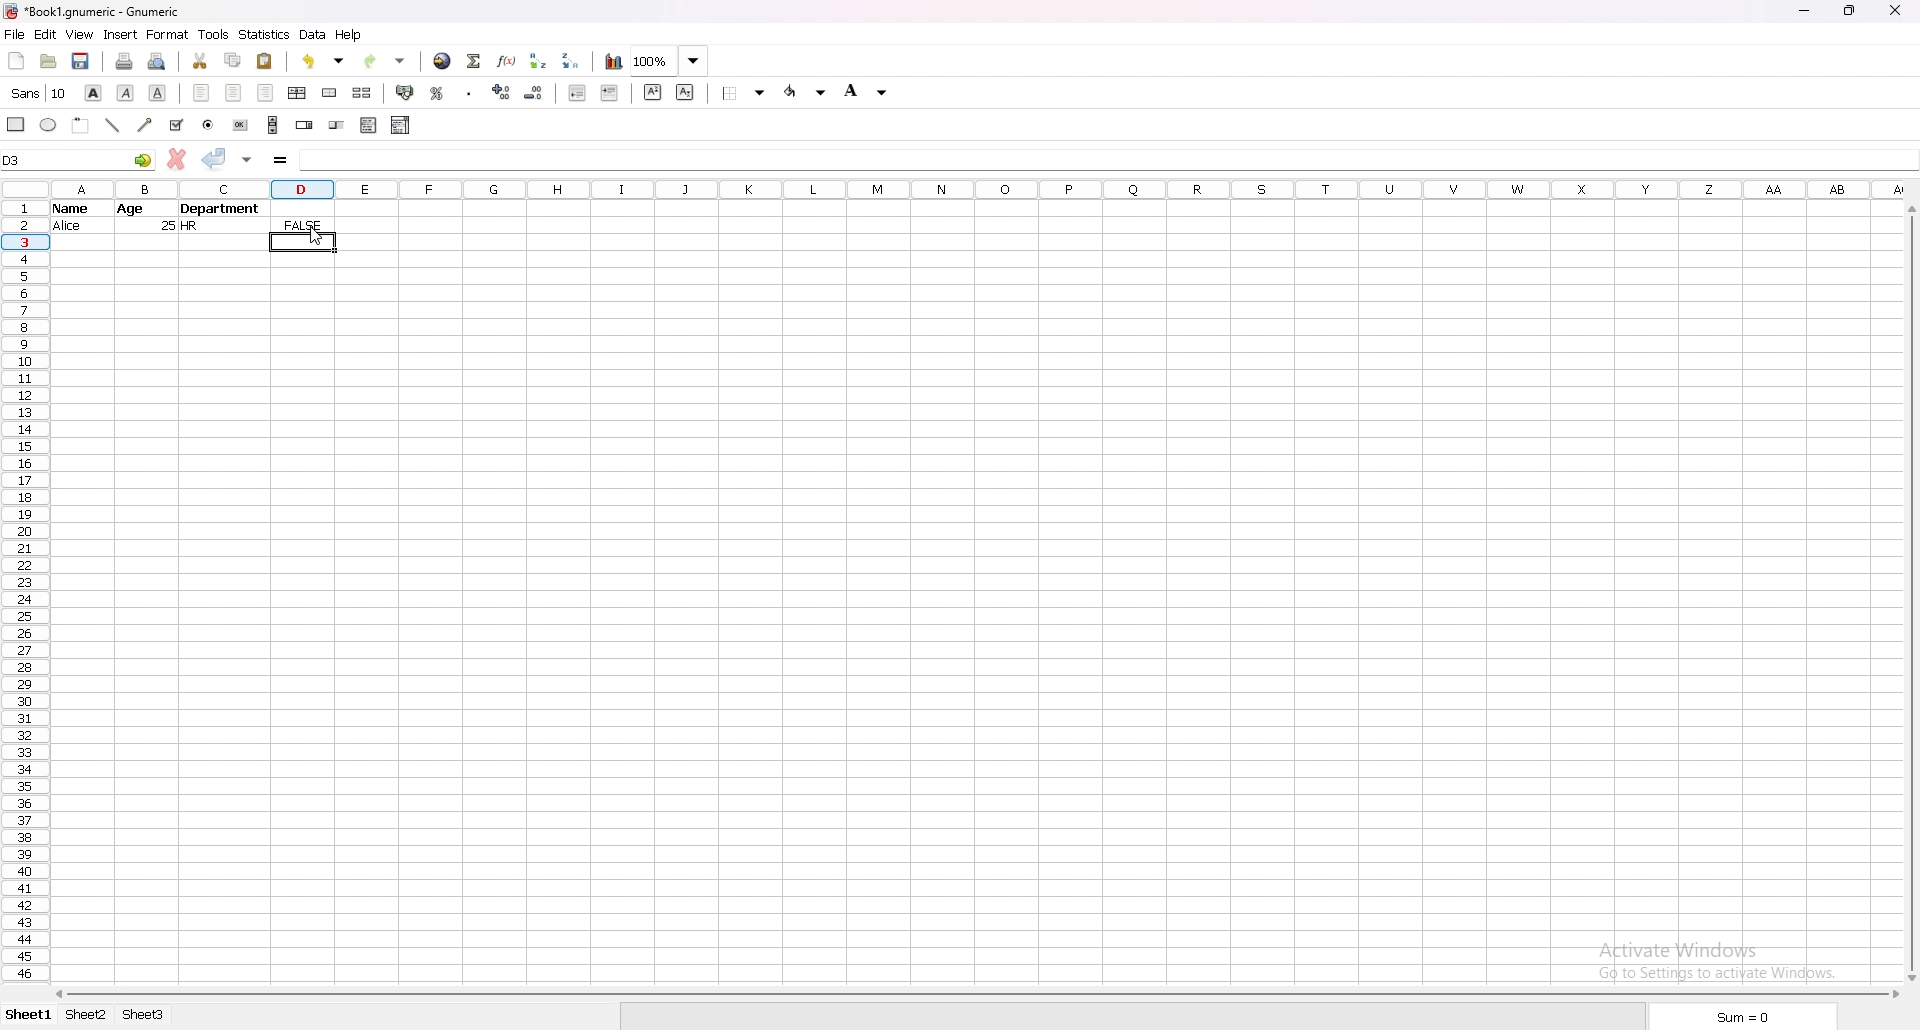 The image size is (1920, 1030). I want to click on insert, so click(120, 35).